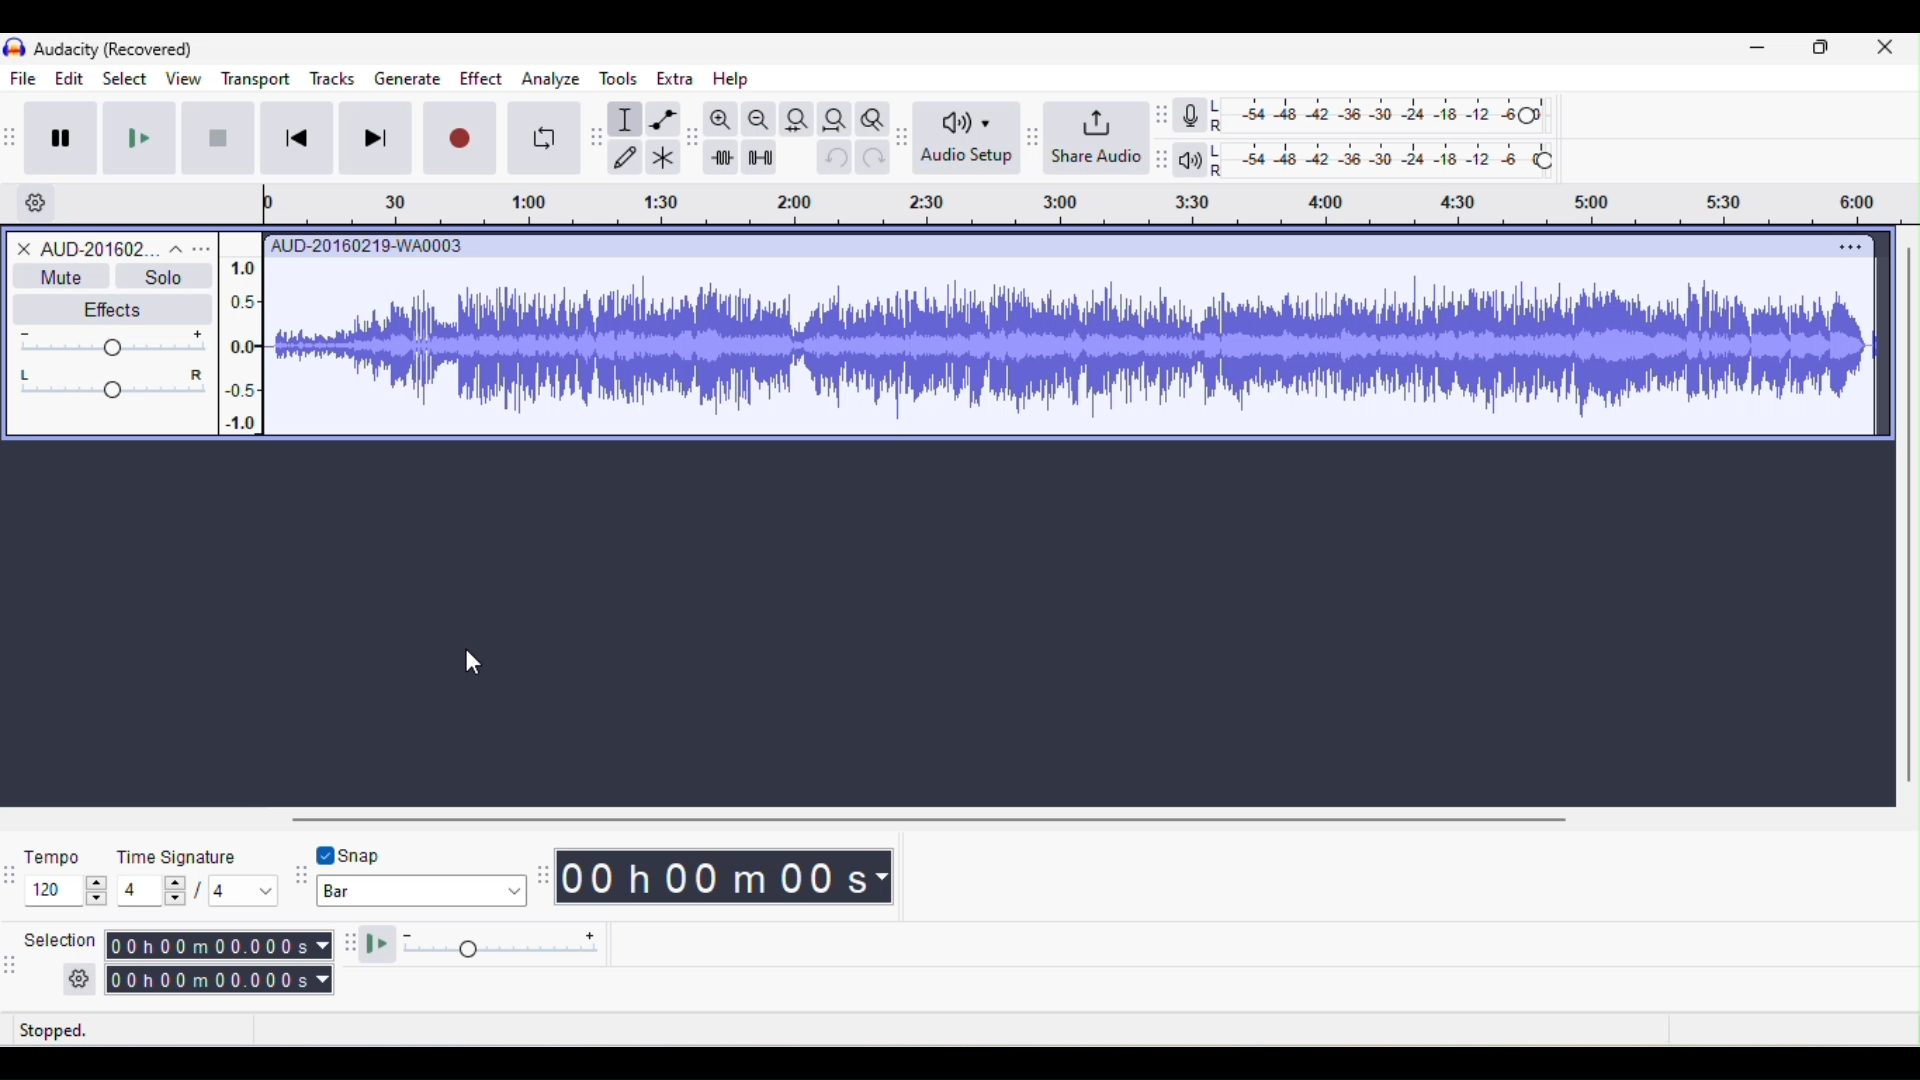 The width and height of the screenshot is (1920, 1080). I want to click on AUD-20160219-WAD0003, so click(366, 245).